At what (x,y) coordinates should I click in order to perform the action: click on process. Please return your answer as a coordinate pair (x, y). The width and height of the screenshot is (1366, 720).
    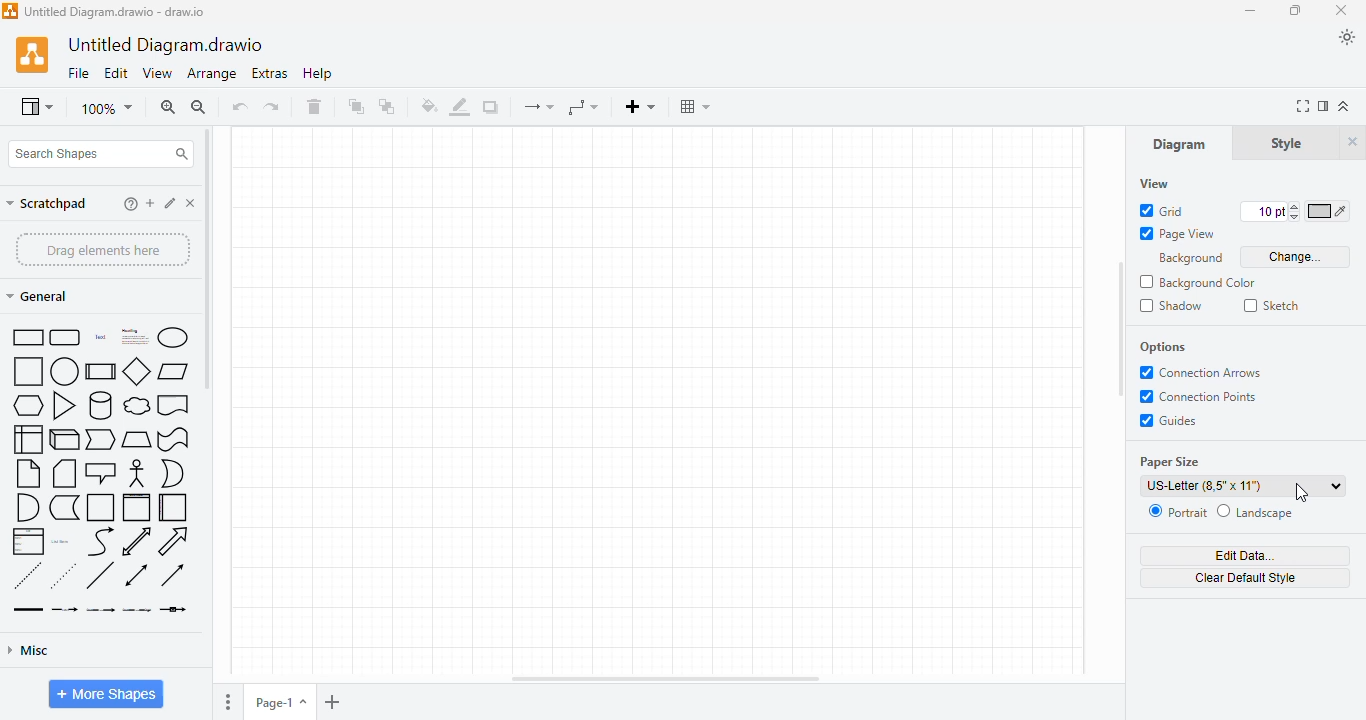
    Looking at the image, I should click on (101, 371).